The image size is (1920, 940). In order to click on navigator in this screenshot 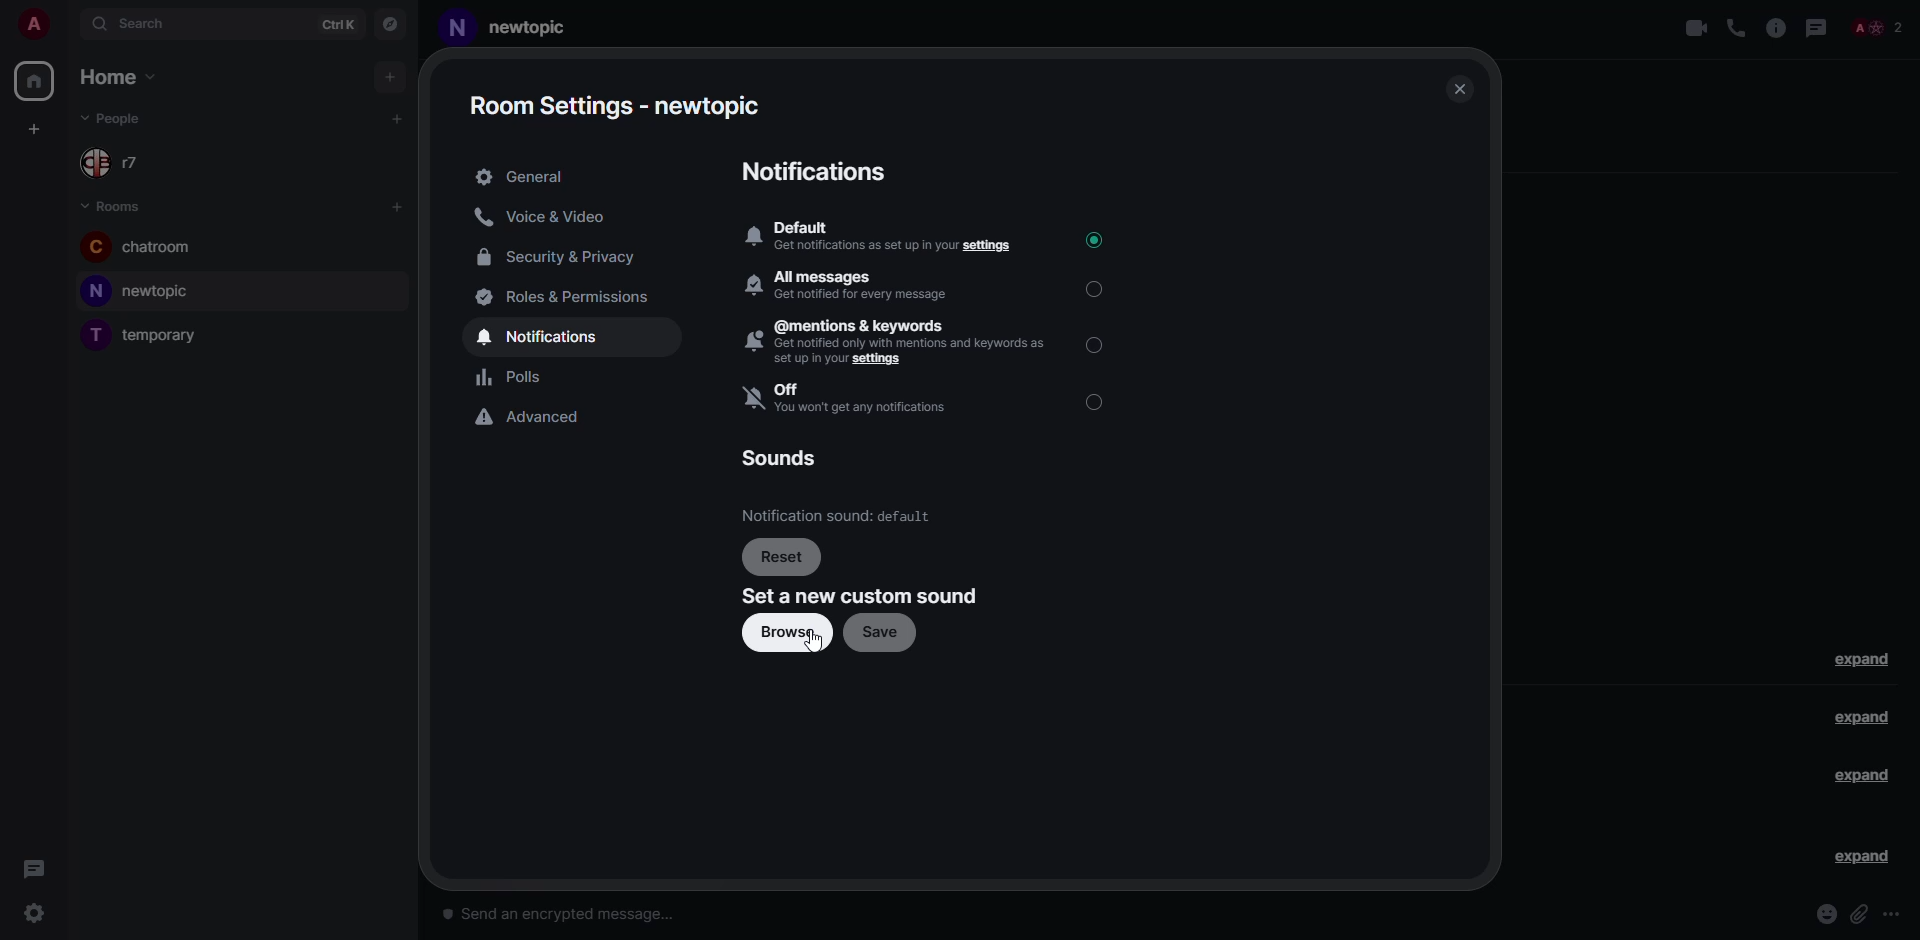, I will do `click(390, 25)`.